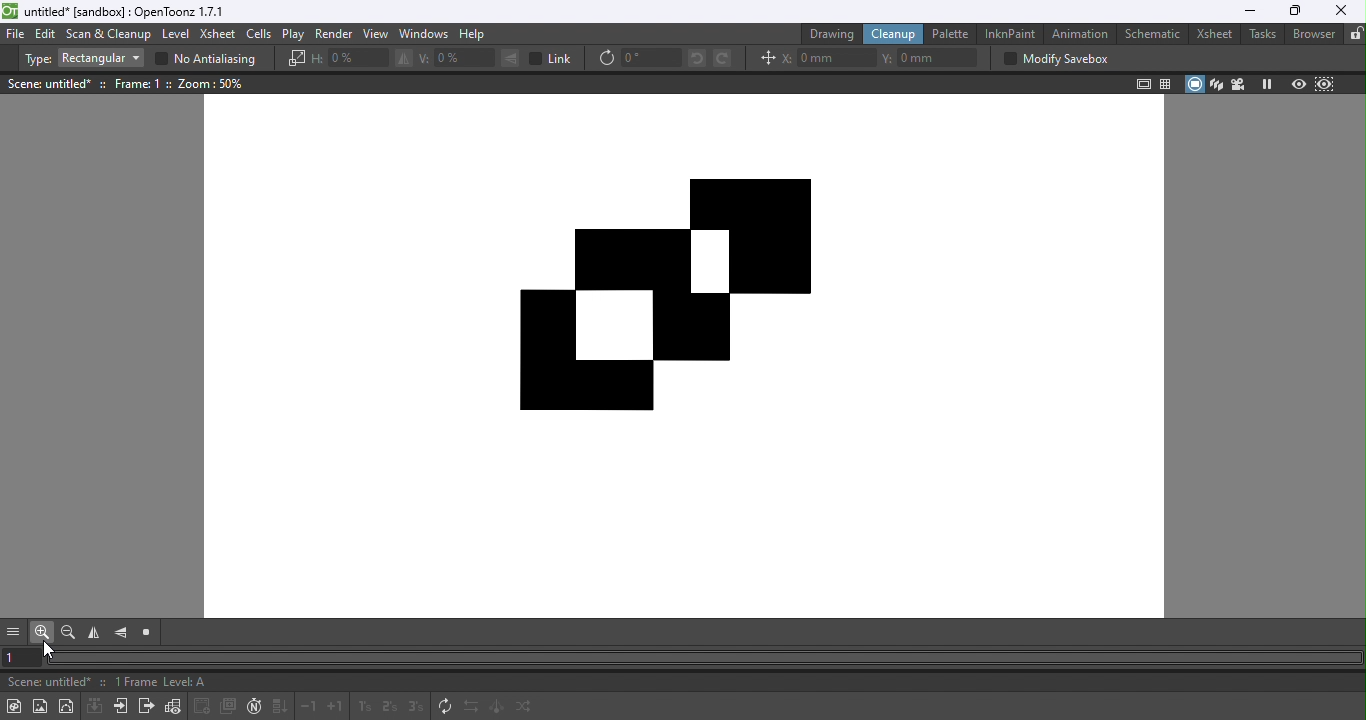  I want to click on InknPaint, so click(1010, 33).